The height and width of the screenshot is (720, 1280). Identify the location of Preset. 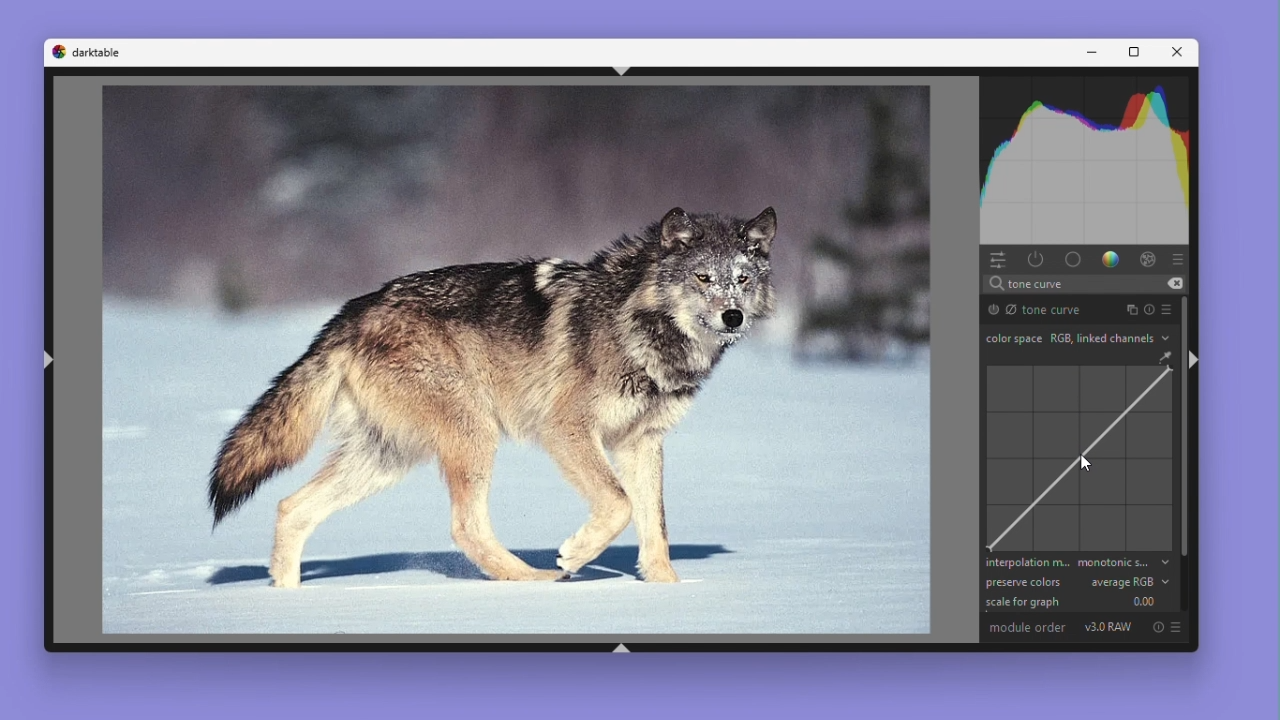
(1178, 260).